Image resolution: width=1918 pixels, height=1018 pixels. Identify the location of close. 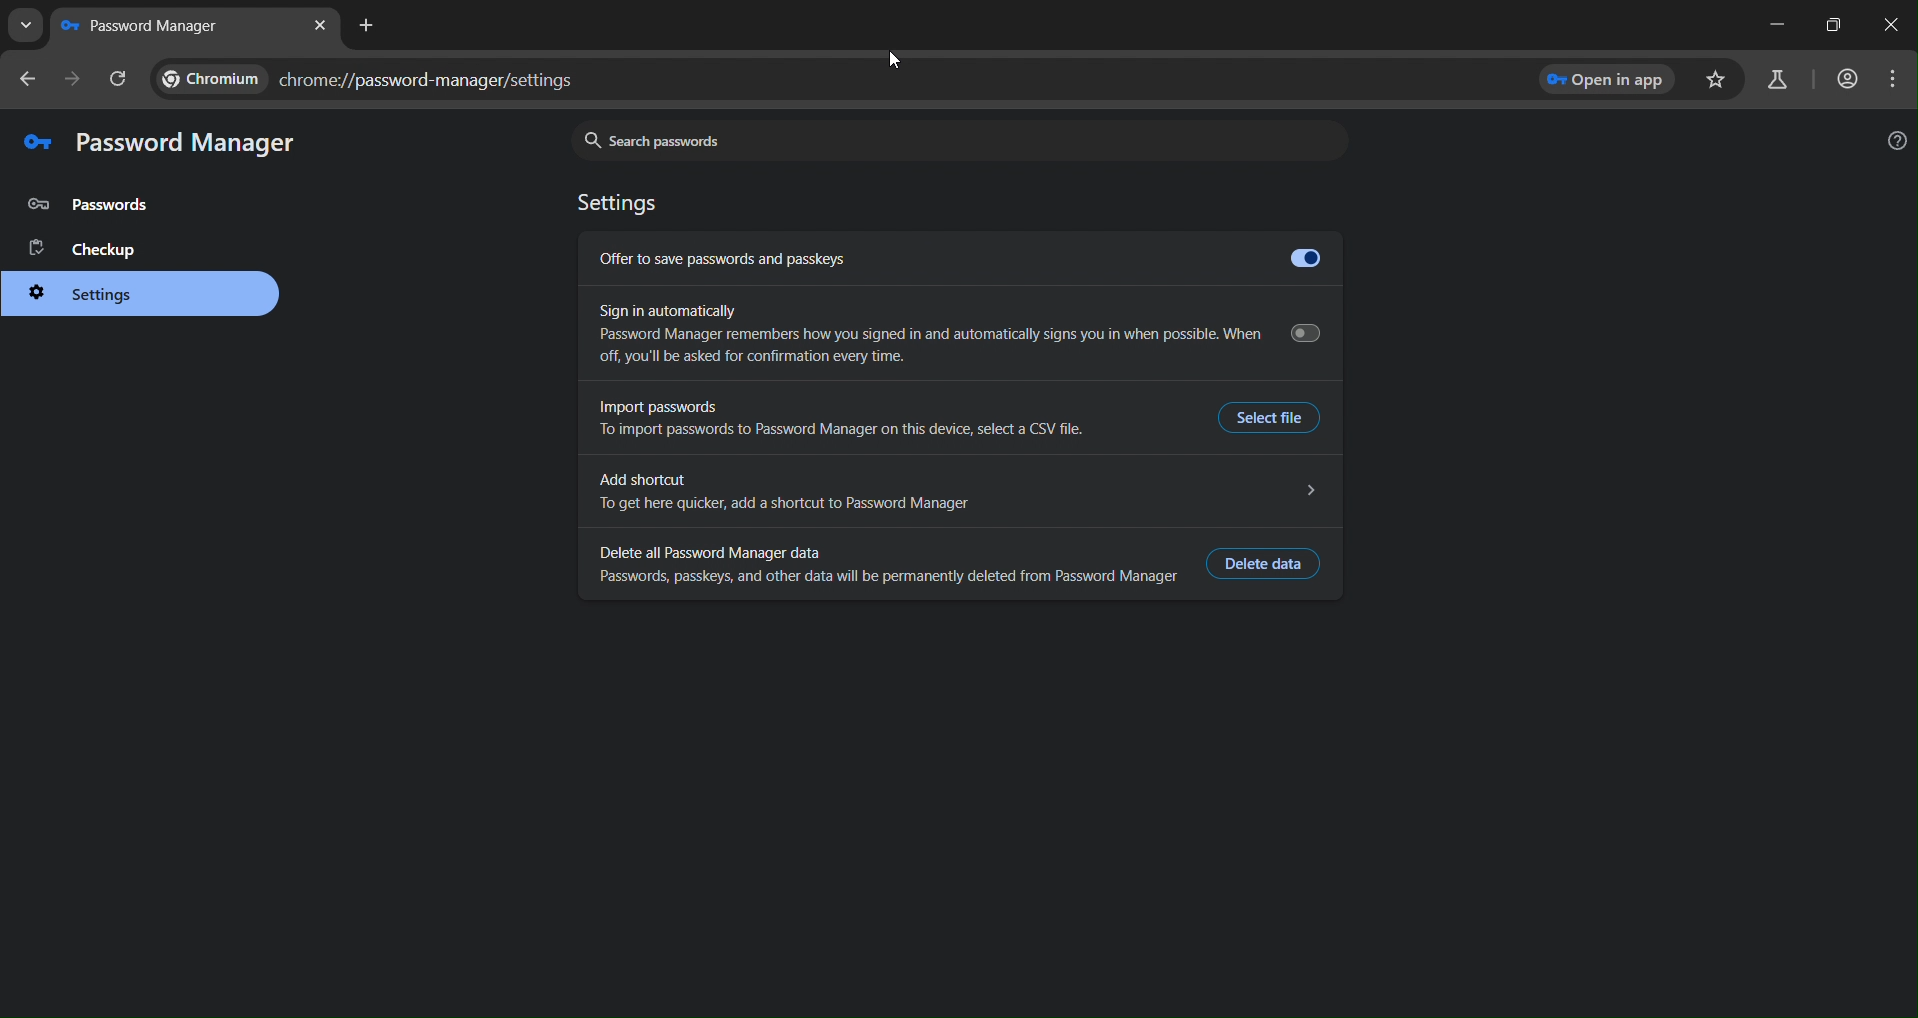
(1892, 26).